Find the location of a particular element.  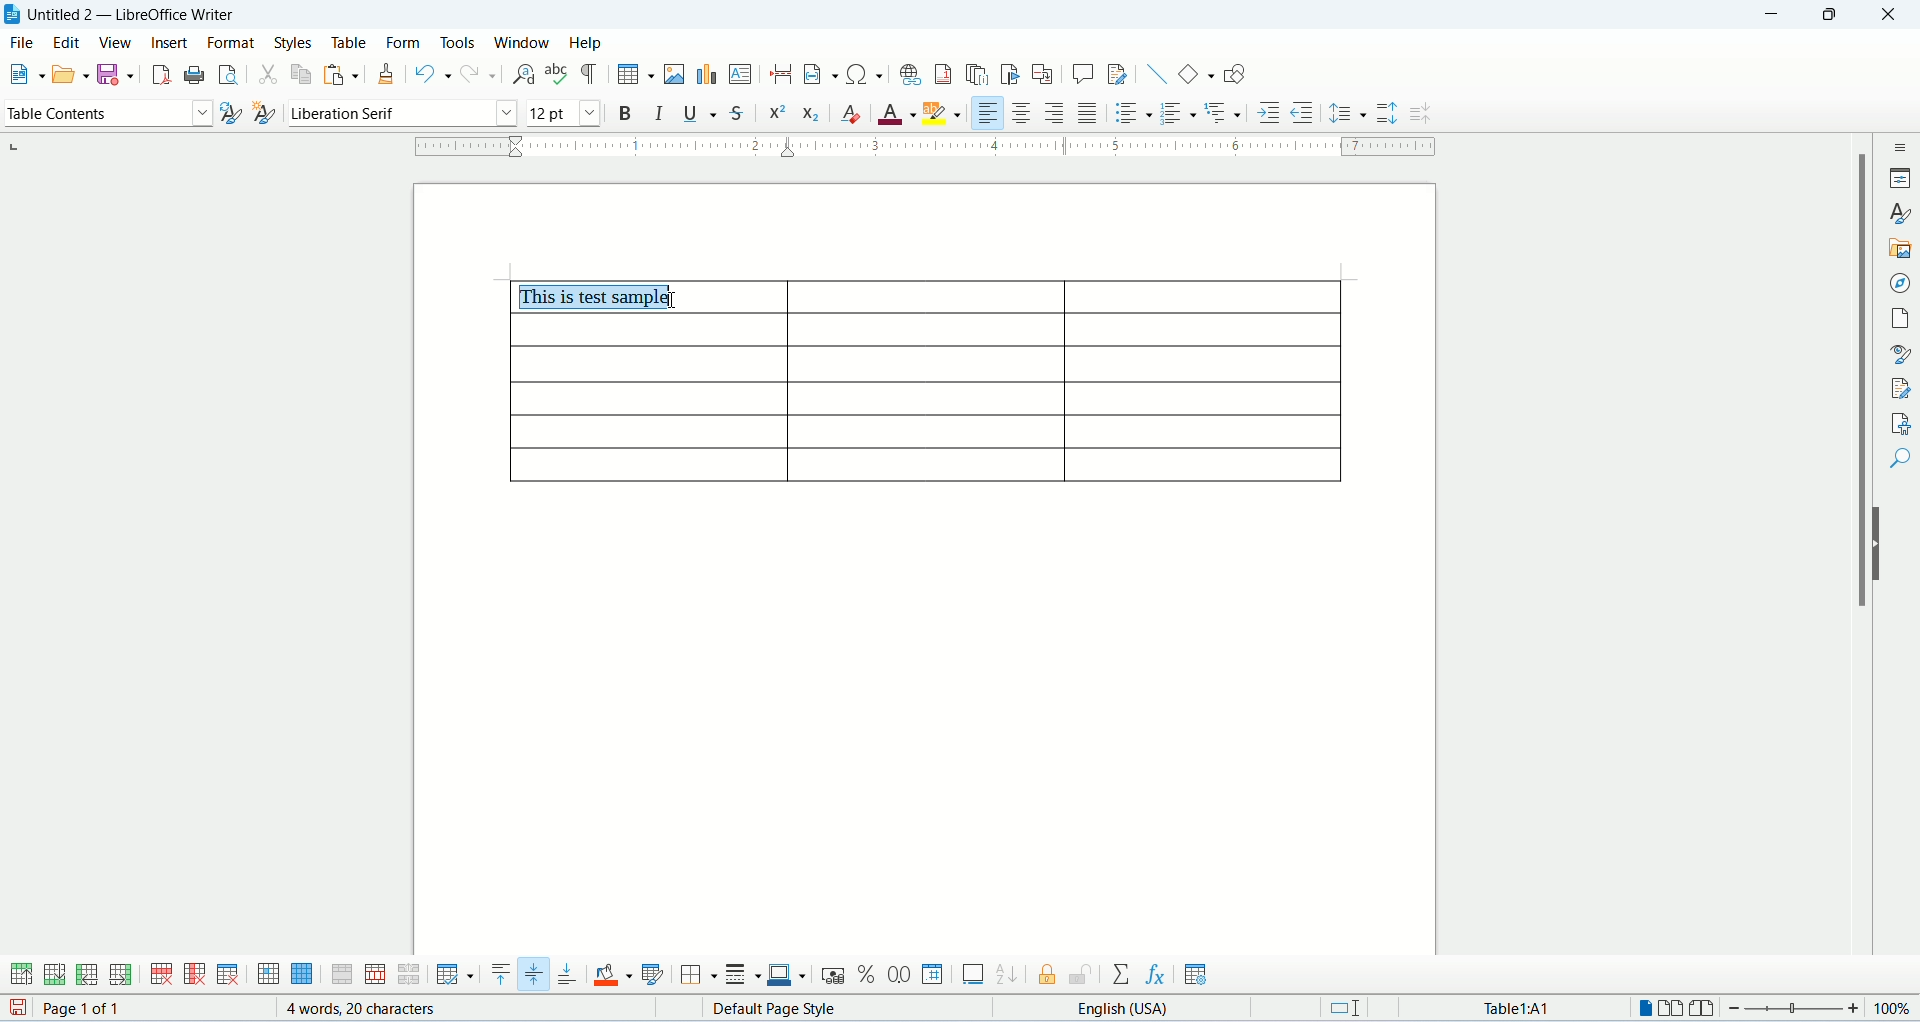

insert table is located at coordinates (634, 73).